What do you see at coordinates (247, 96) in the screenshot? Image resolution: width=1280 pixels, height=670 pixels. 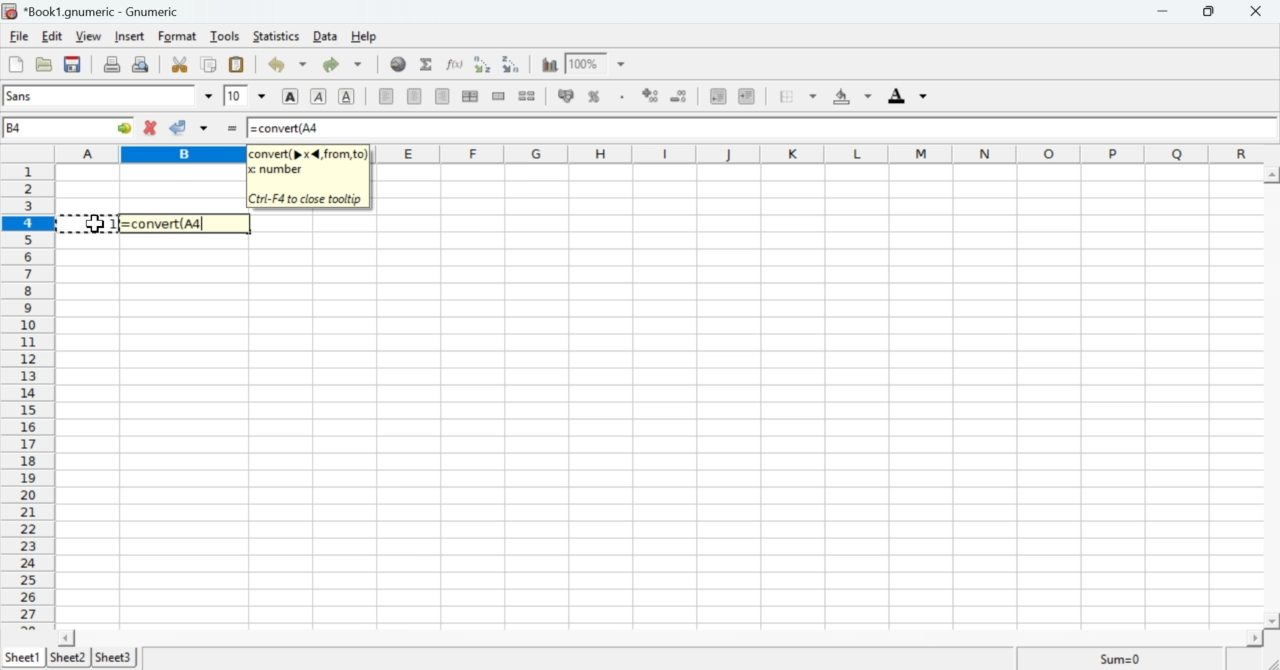 I see `Font Size` at bounding box center [247, 96].